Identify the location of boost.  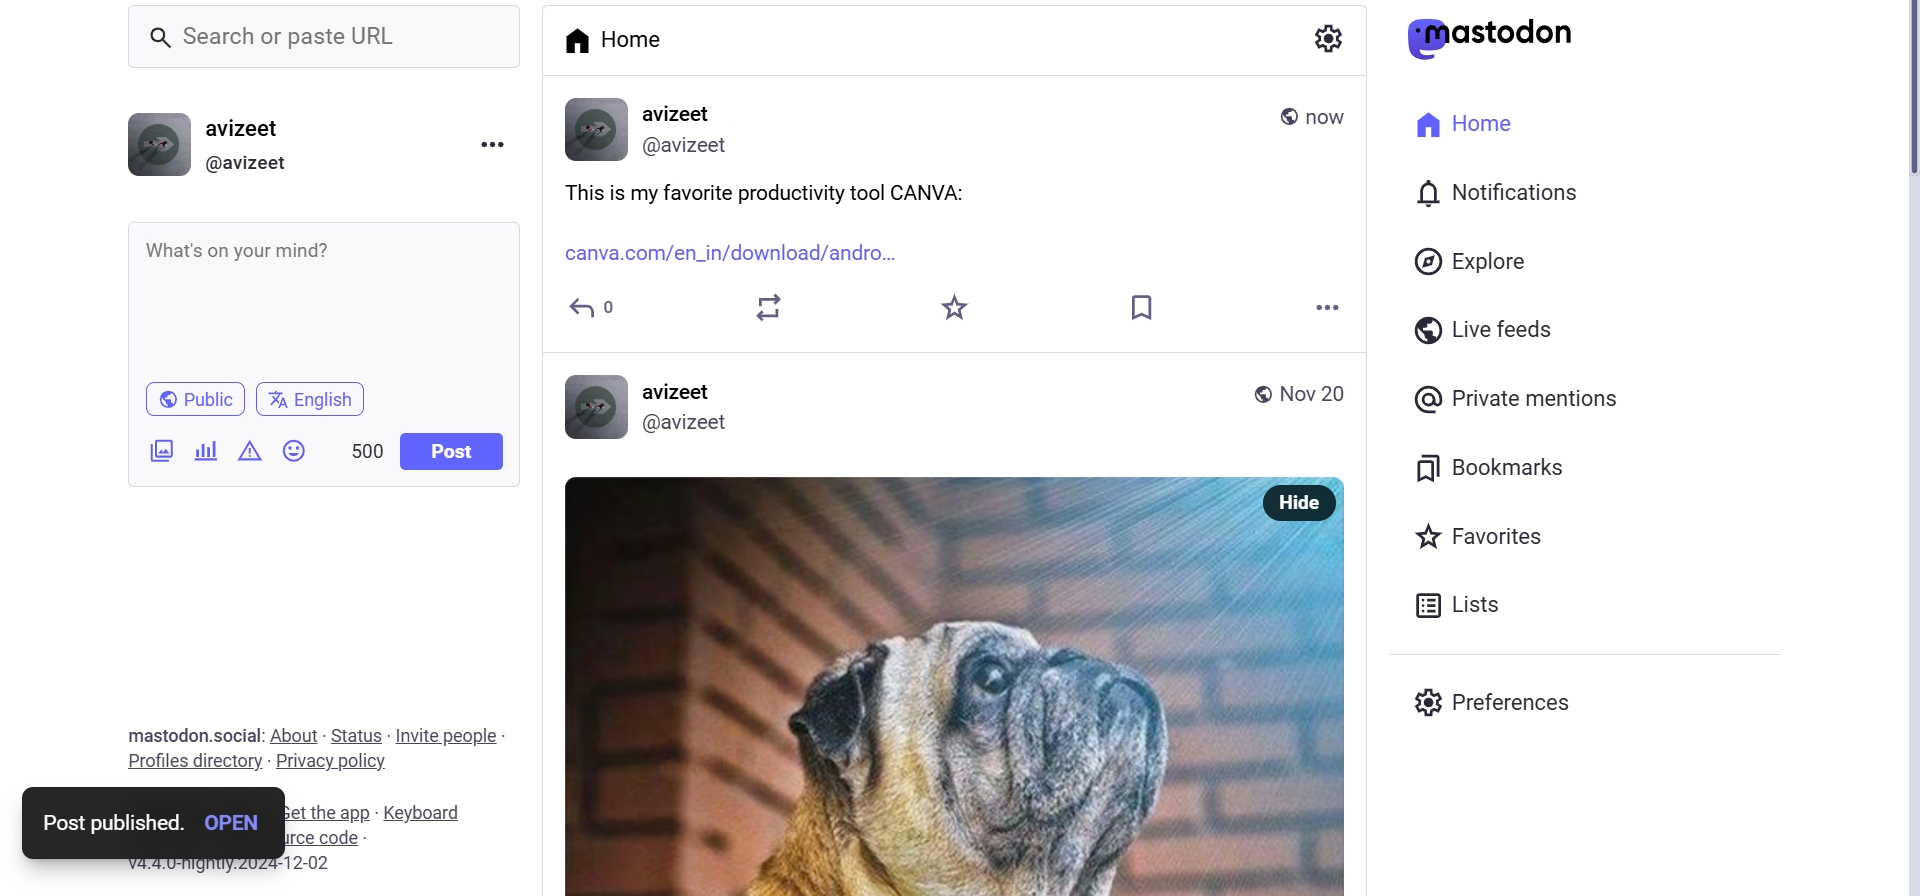
(775, 308).